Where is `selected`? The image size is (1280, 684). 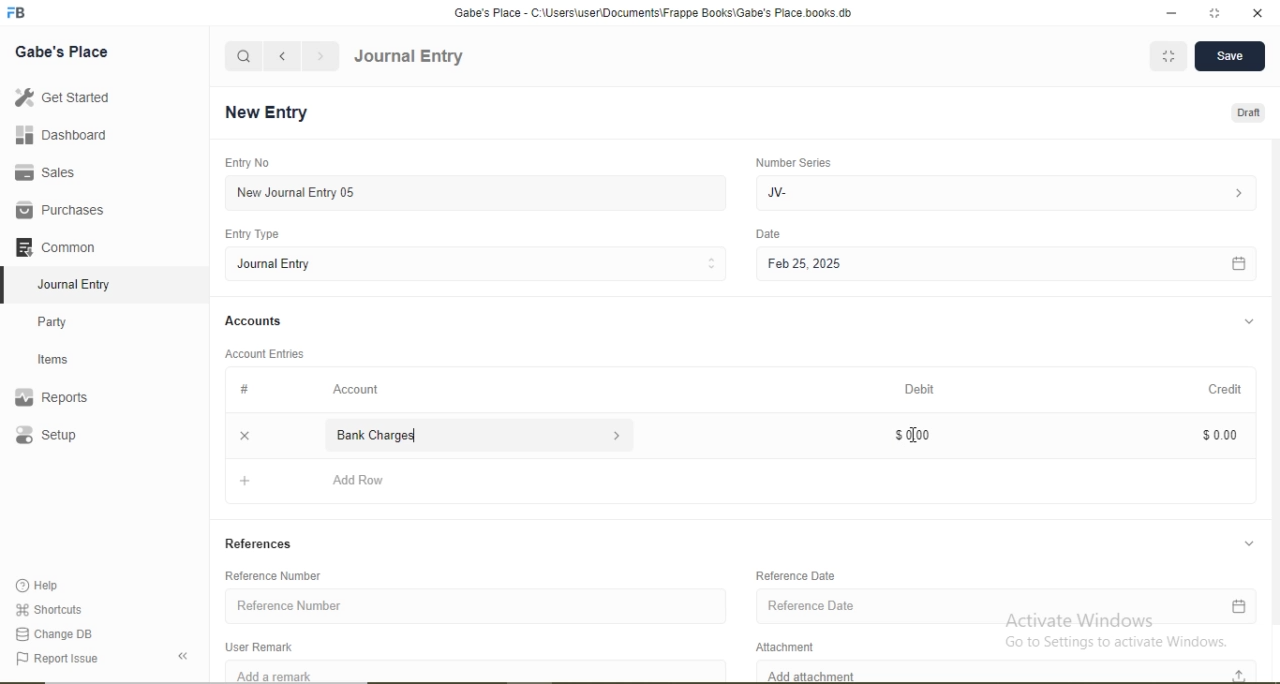
selected is located at coordinates (8, 284).